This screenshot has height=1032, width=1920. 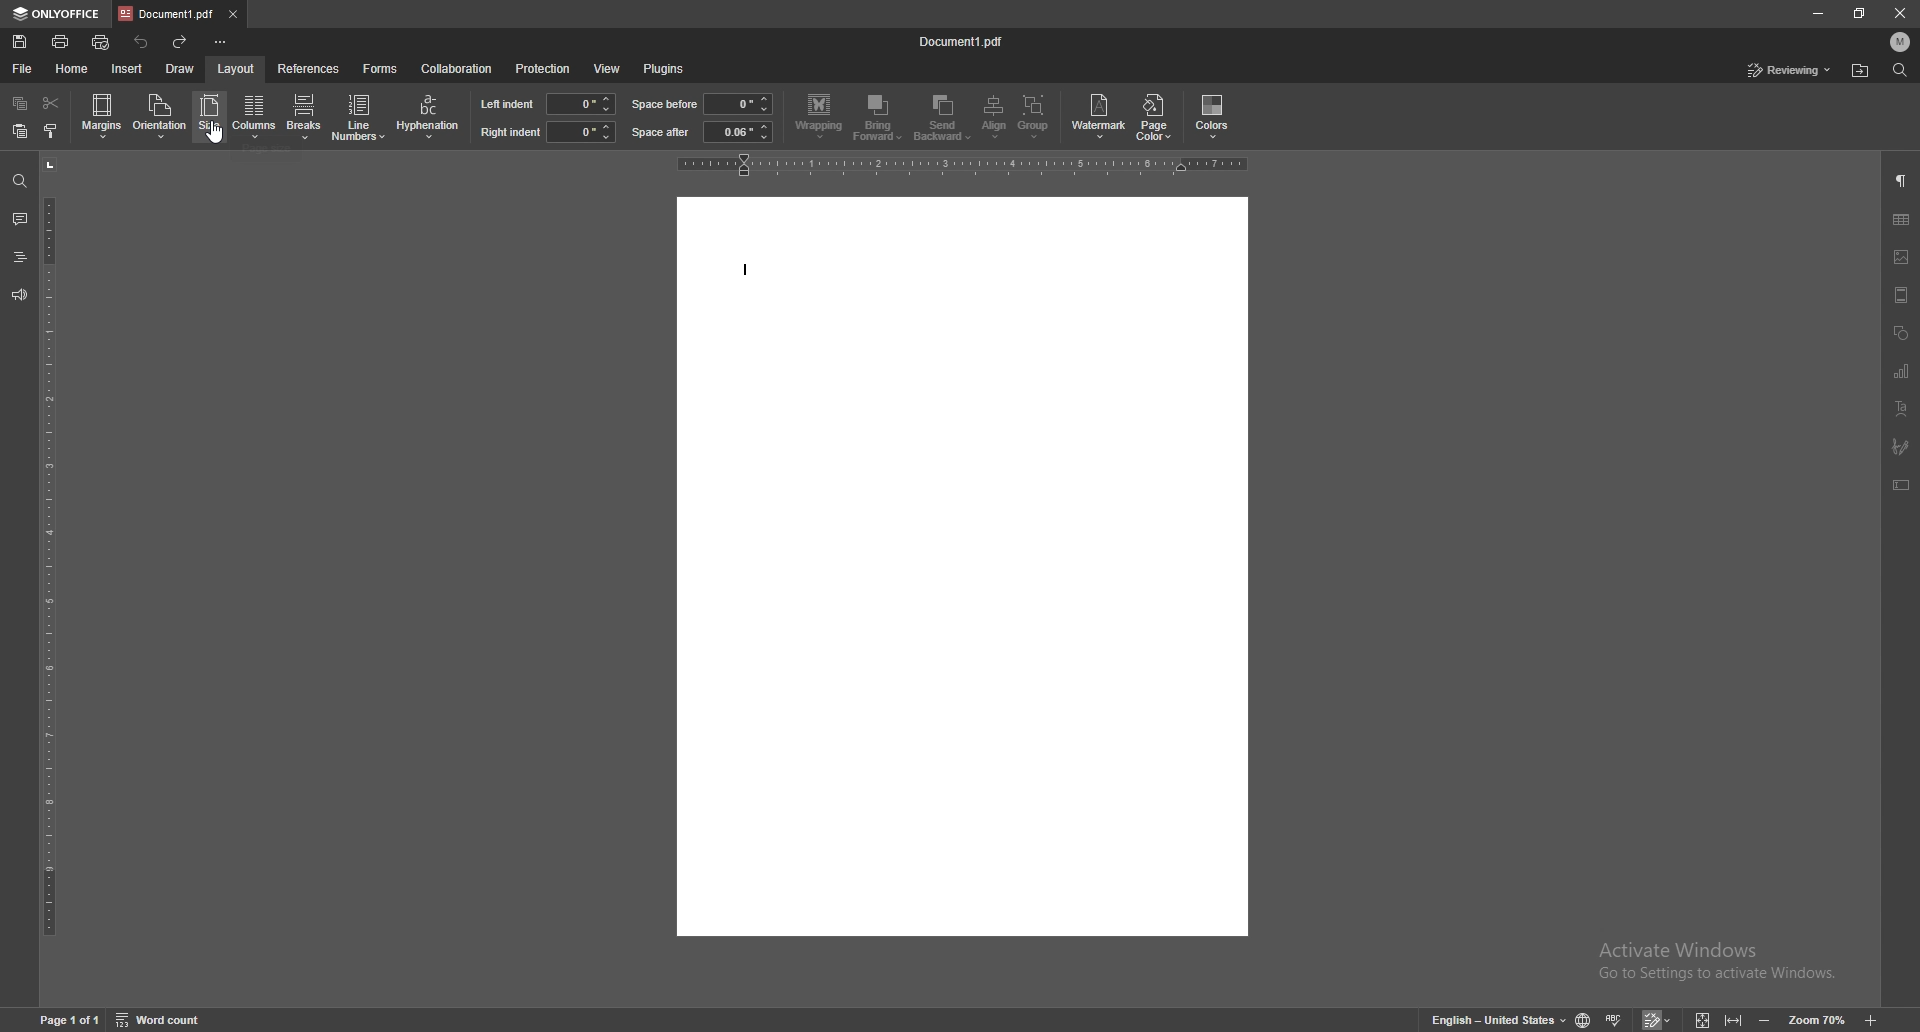 I want to click on plugins, so click(x=664, y=69).